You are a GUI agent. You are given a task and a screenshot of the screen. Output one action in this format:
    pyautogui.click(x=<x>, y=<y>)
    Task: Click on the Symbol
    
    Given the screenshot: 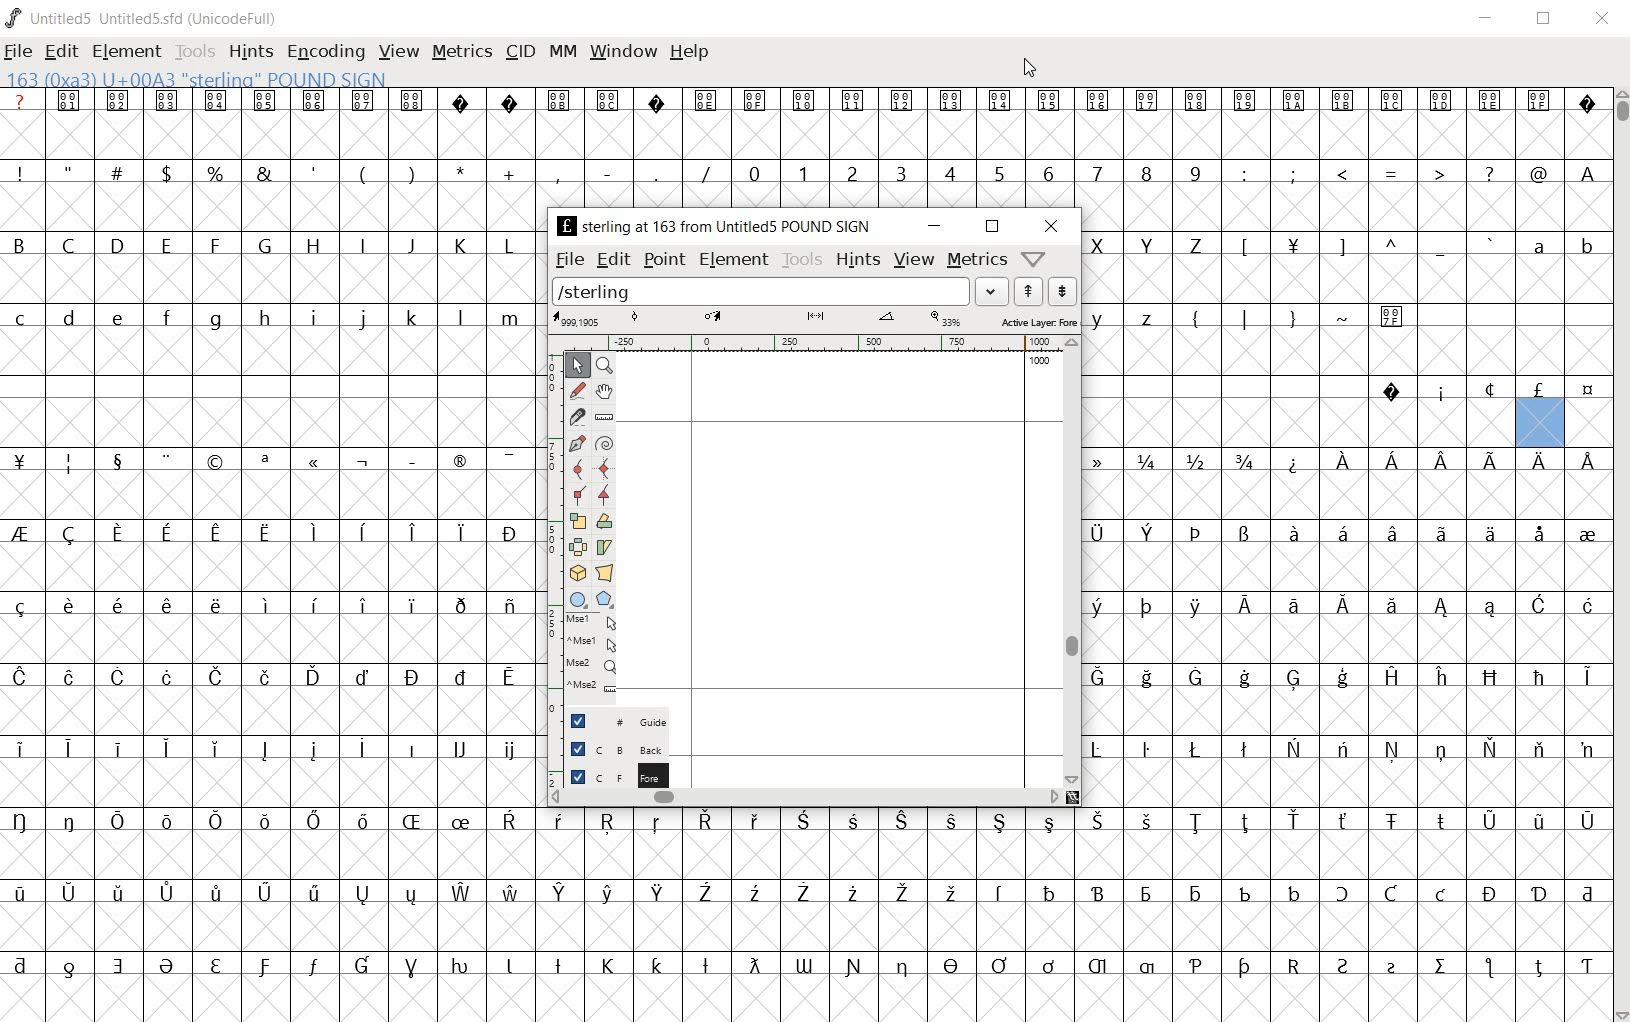 What is the action you would take?
    pyautogui.click(x=852, y=894)
    